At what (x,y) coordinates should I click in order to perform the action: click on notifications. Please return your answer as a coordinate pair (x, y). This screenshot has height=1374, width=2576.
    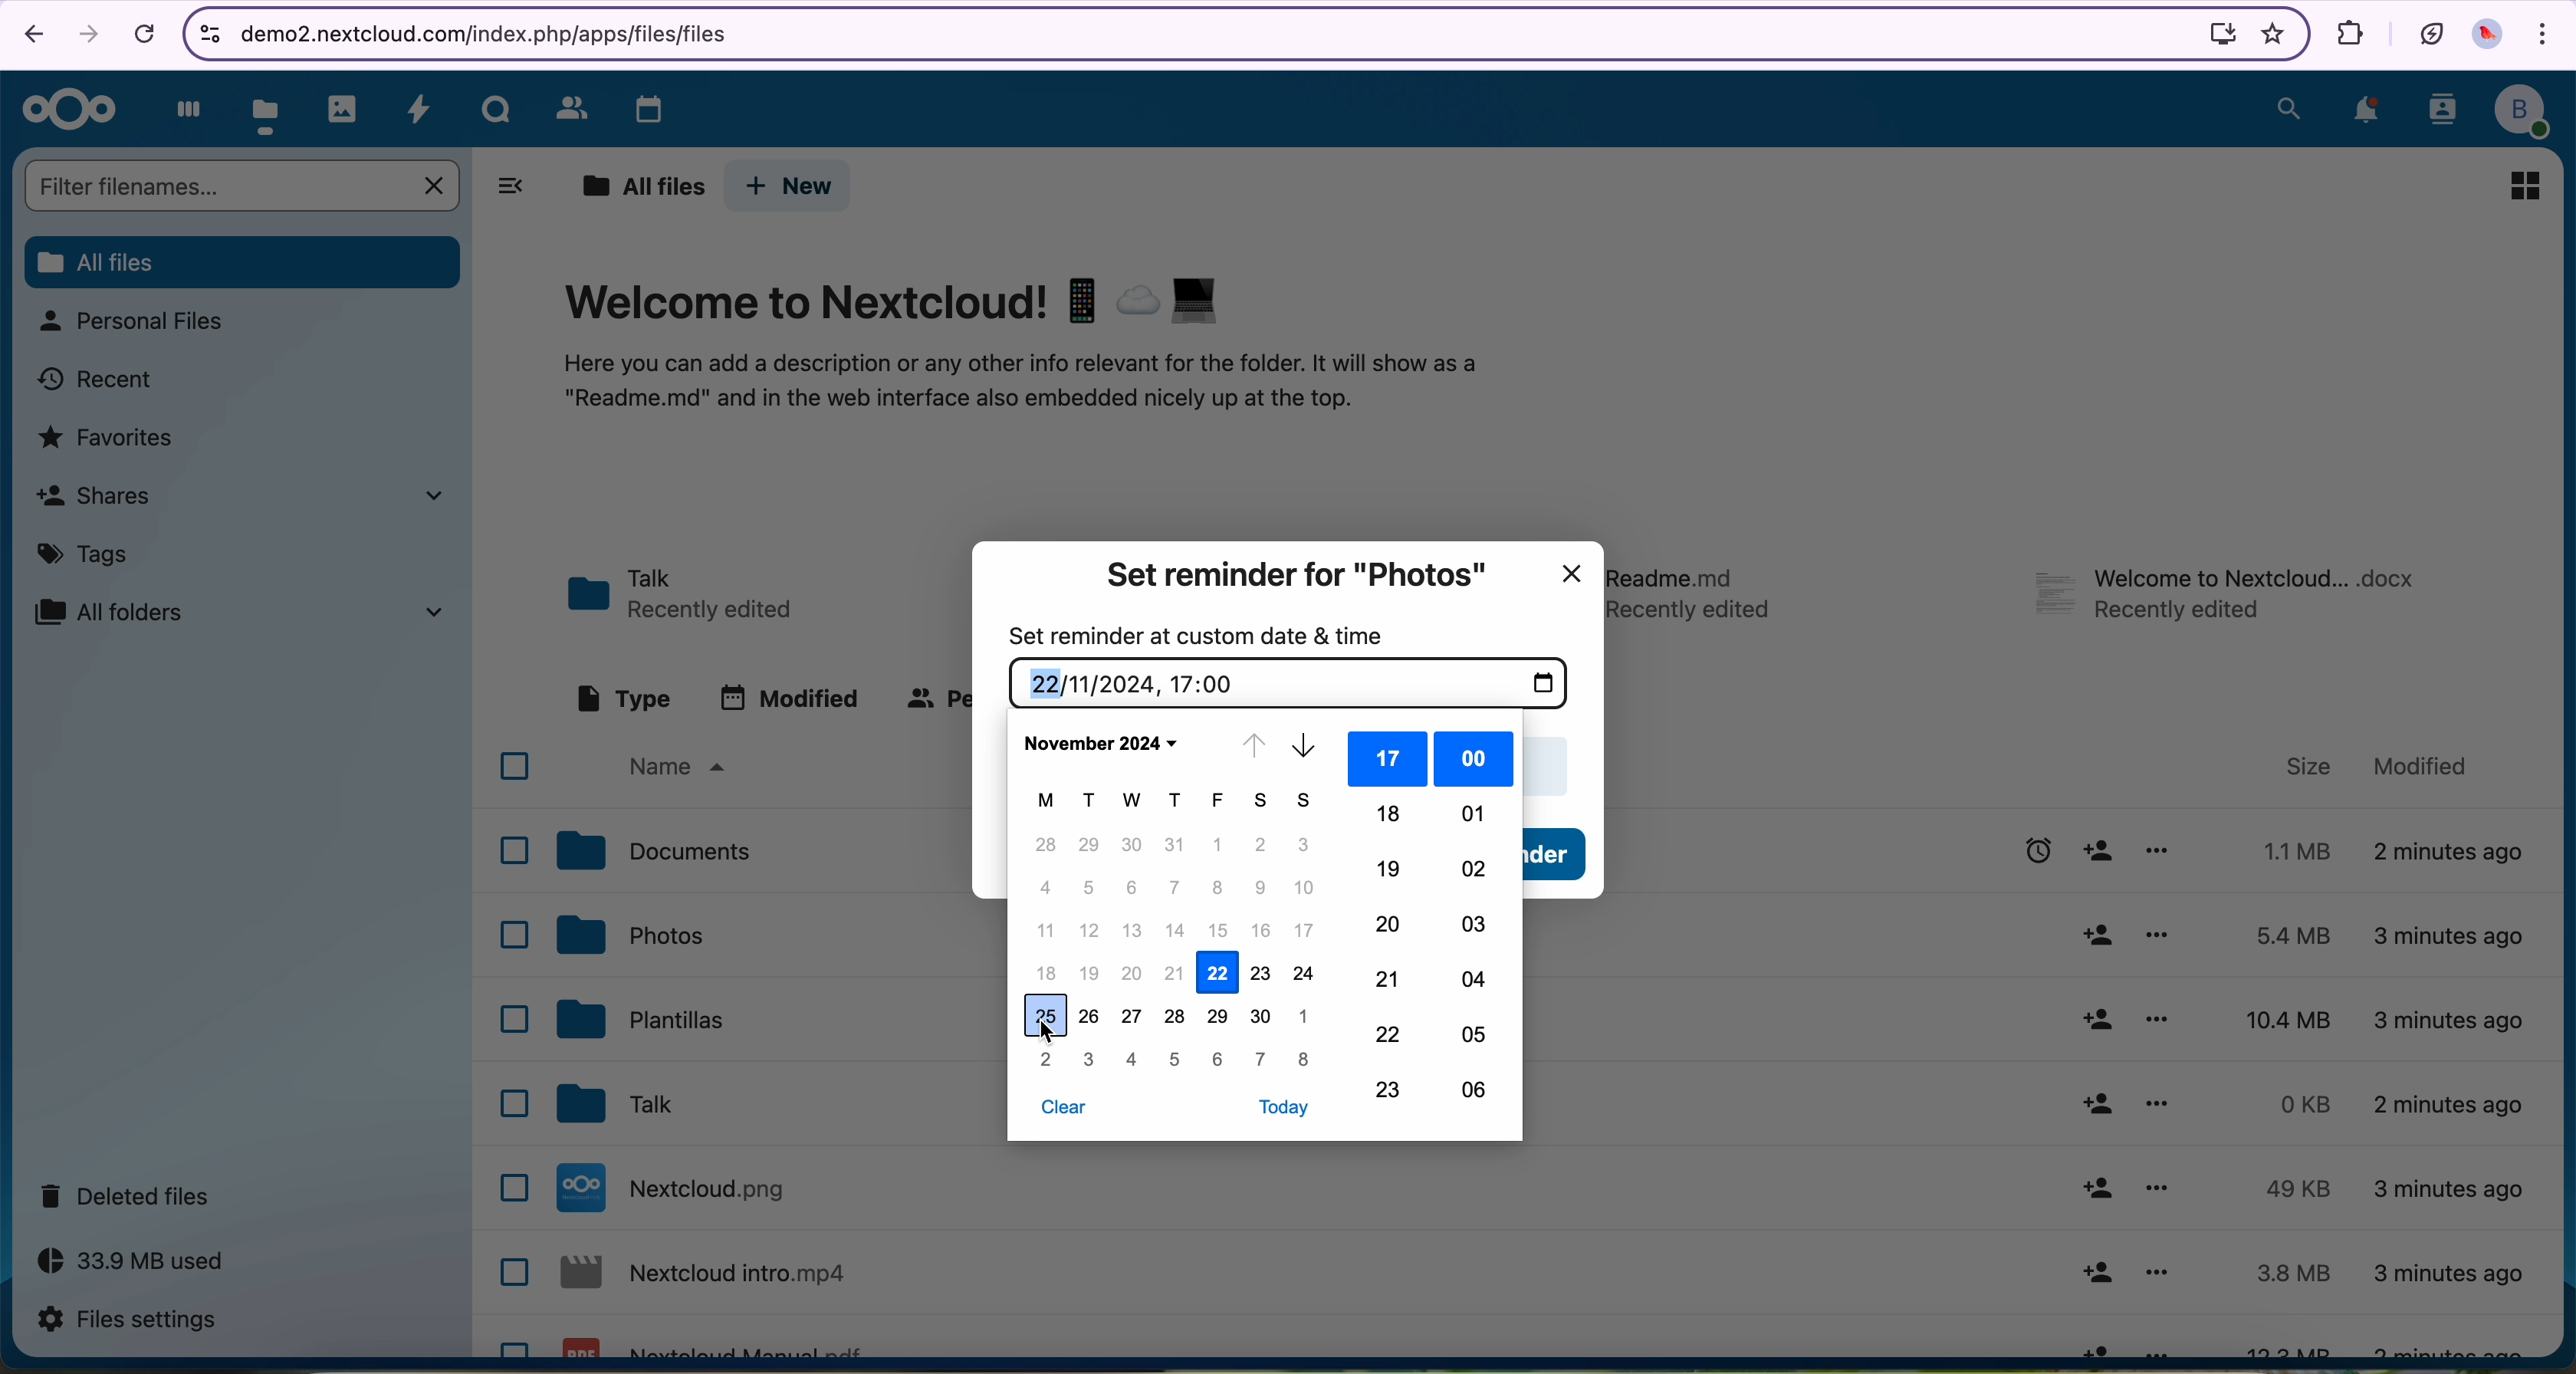
    Looking at the image, I should click on (2365, 112).